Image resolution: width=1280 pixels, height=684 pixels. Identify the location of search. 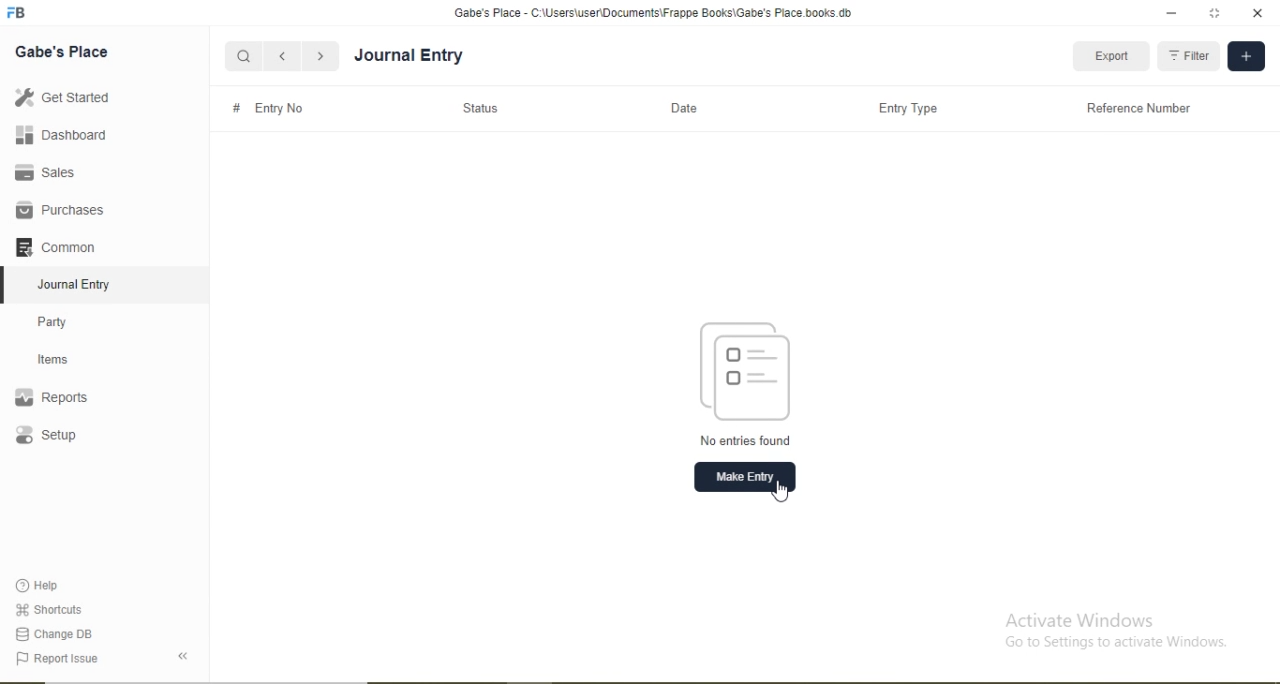
(244, 56).